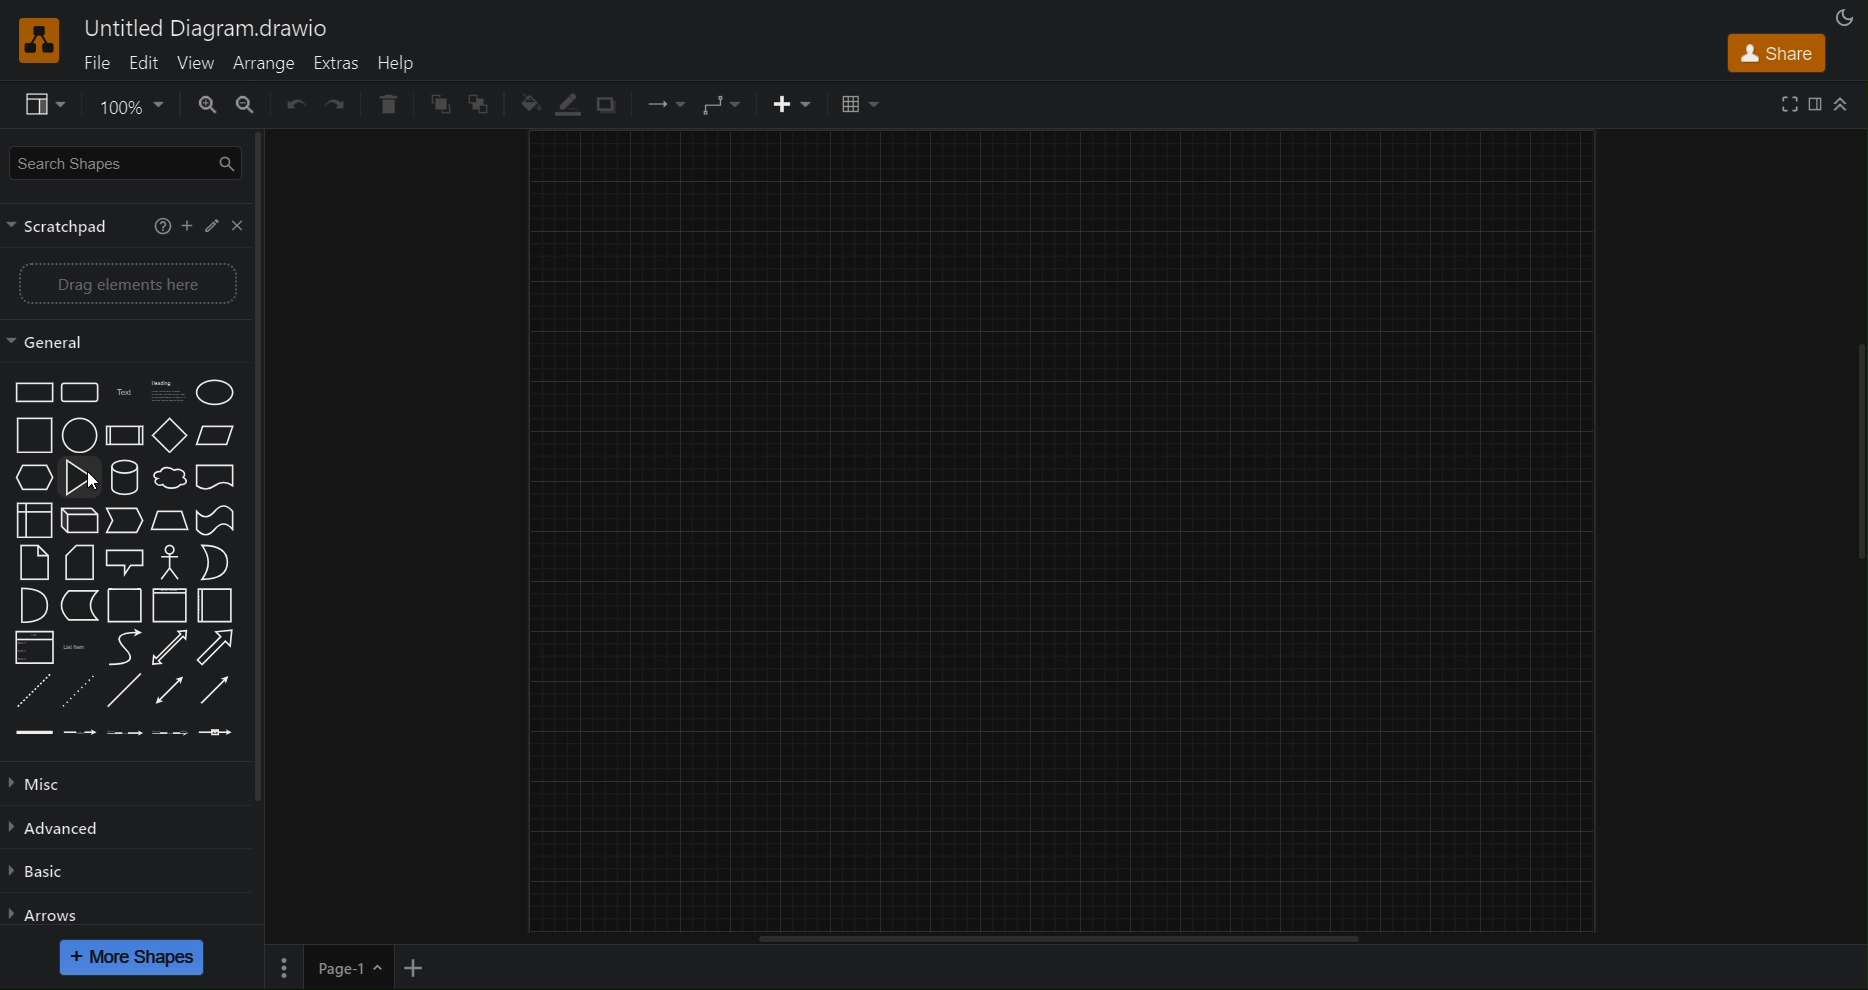  Describe the element at coordinates (1817, 103) in the screenshot. I see `Format` at that location.